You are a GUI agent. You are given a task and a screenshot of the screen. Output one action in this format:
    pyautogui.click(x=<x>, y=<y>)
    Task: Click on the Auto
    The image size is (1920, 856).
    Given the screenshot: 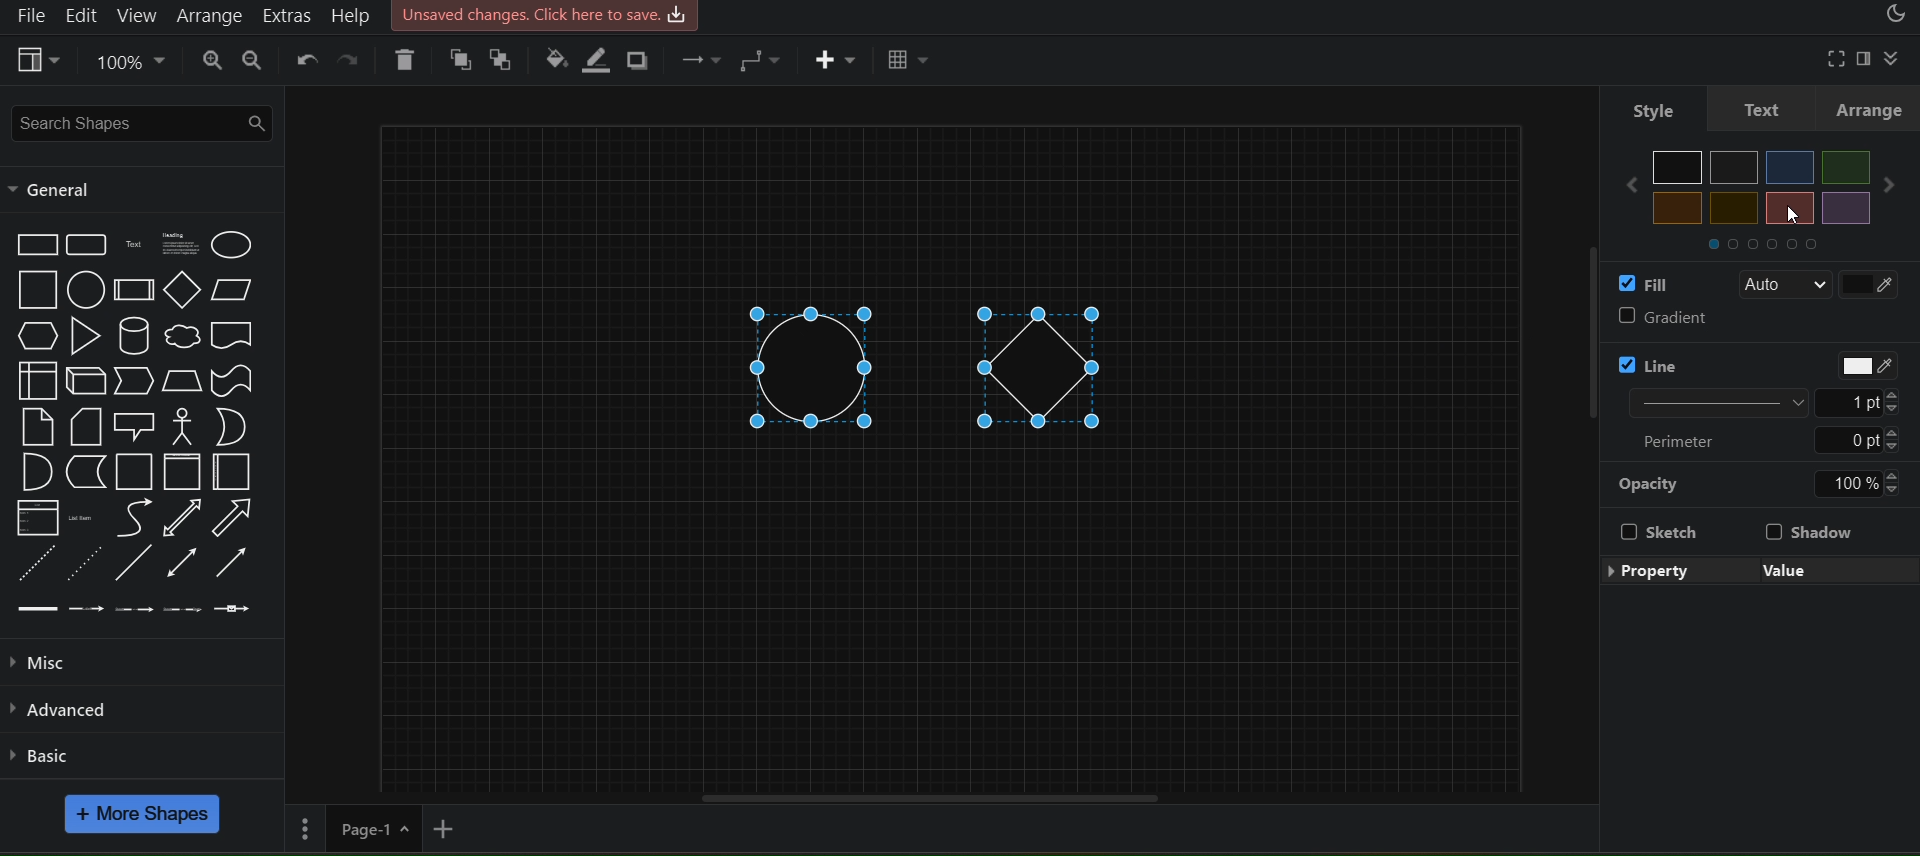 What is the action you would take?
    pyautogui.click(x=1776, y=282)
    